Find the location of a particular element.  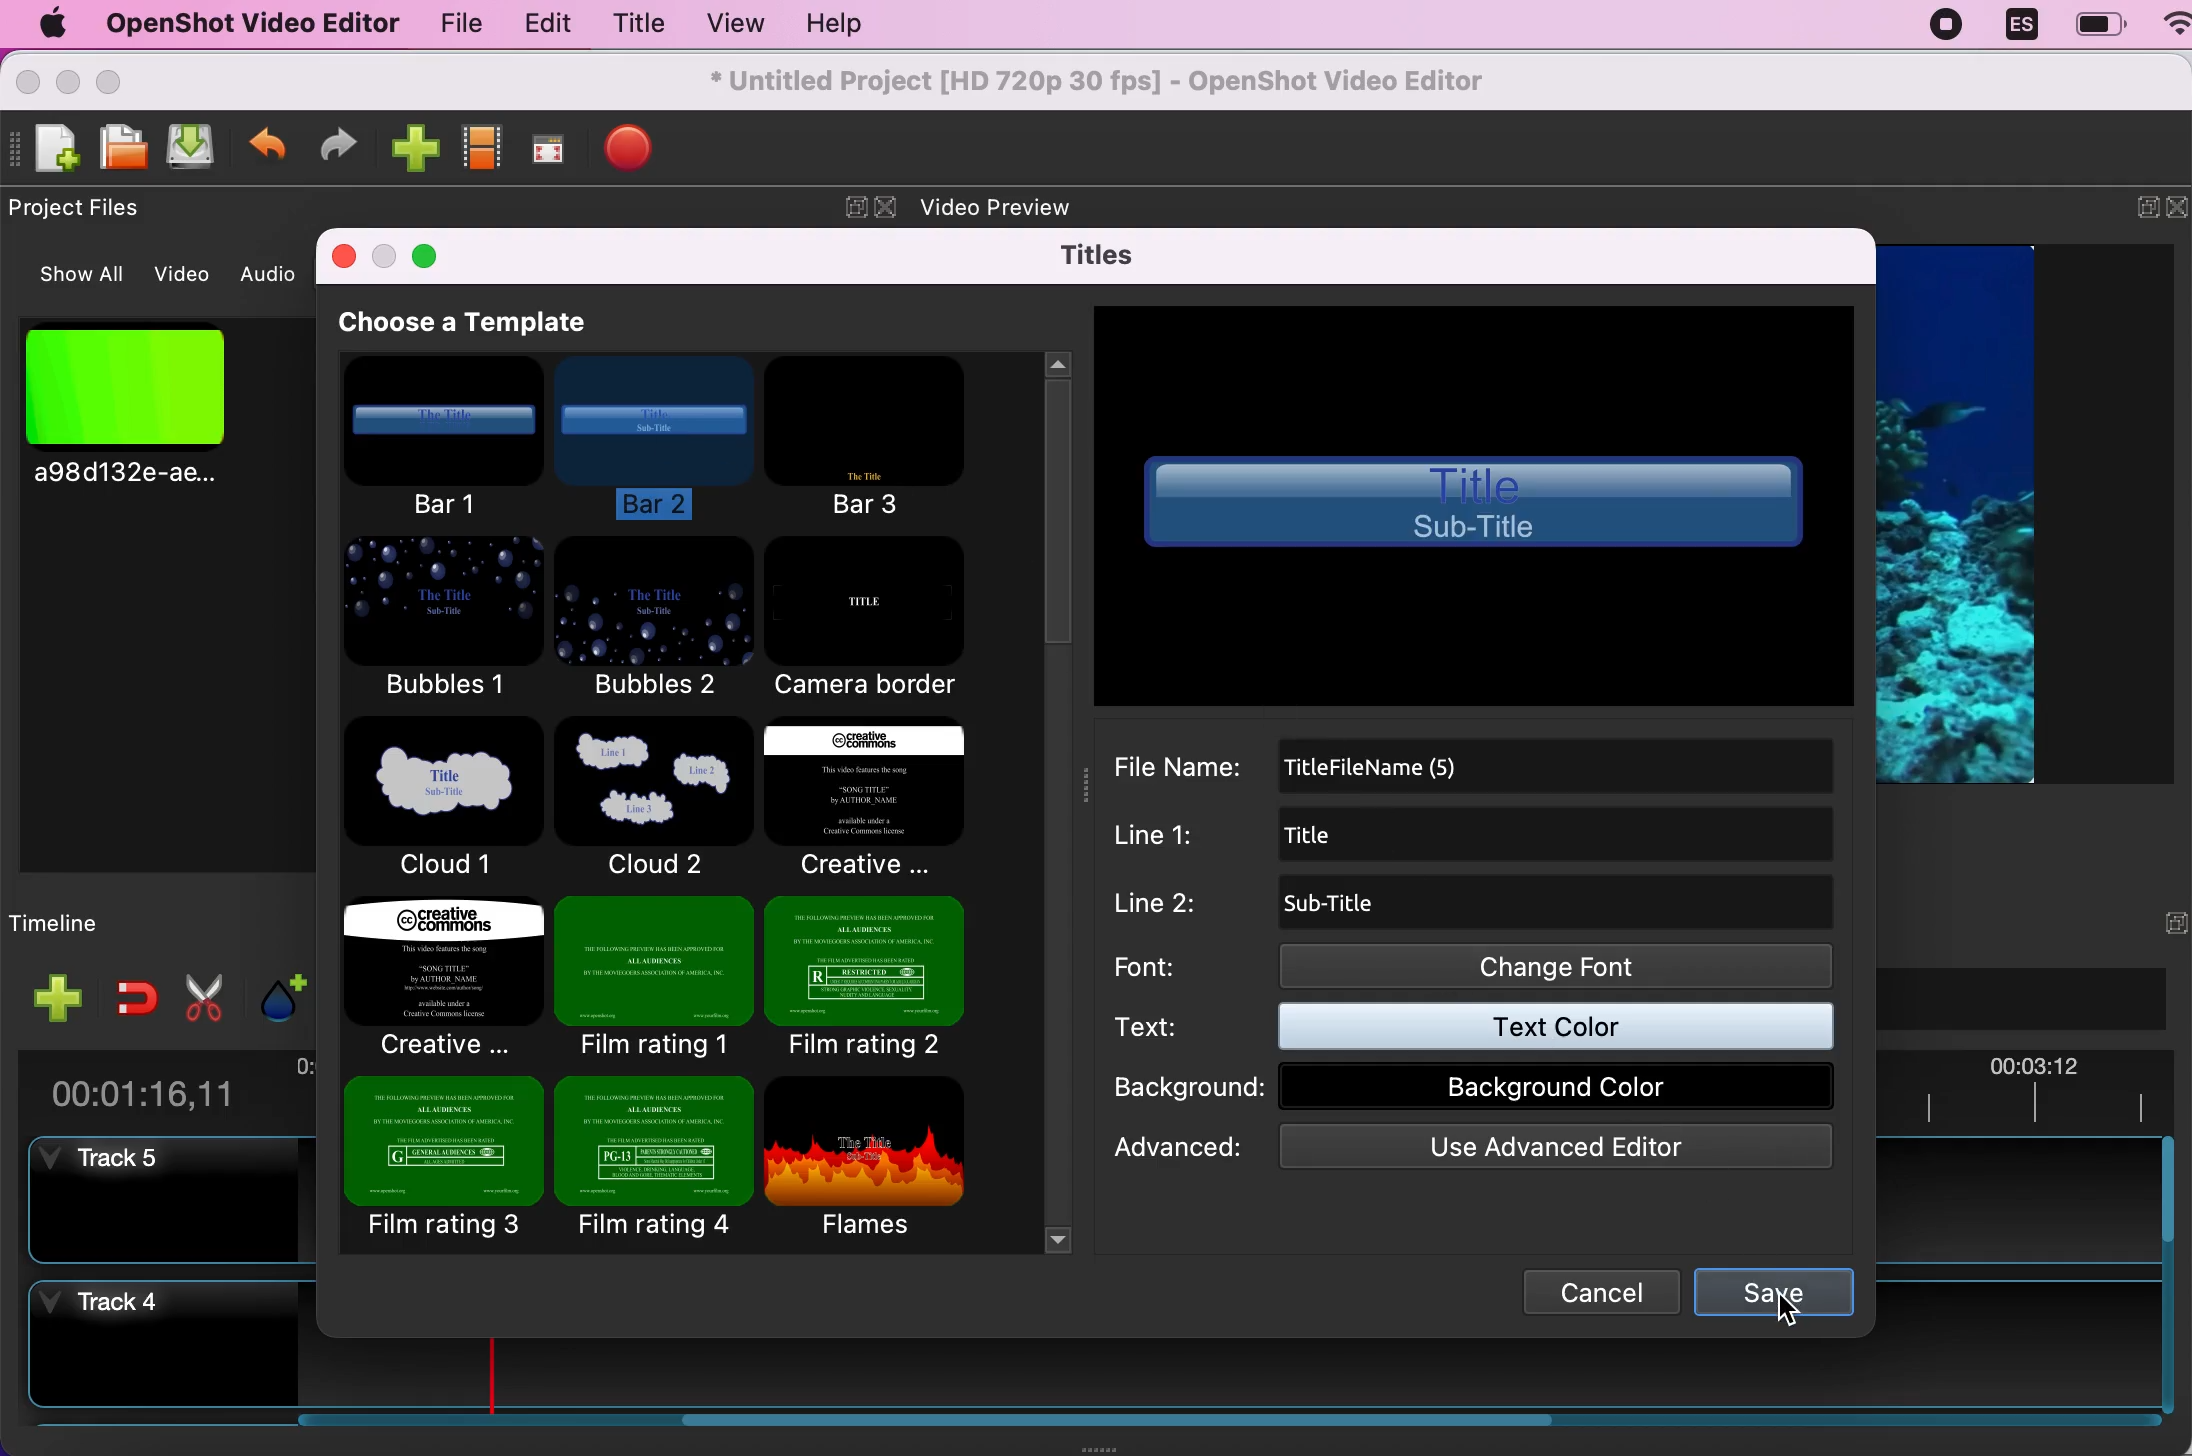

film ratin 1 is located at coordinates (651, 979).